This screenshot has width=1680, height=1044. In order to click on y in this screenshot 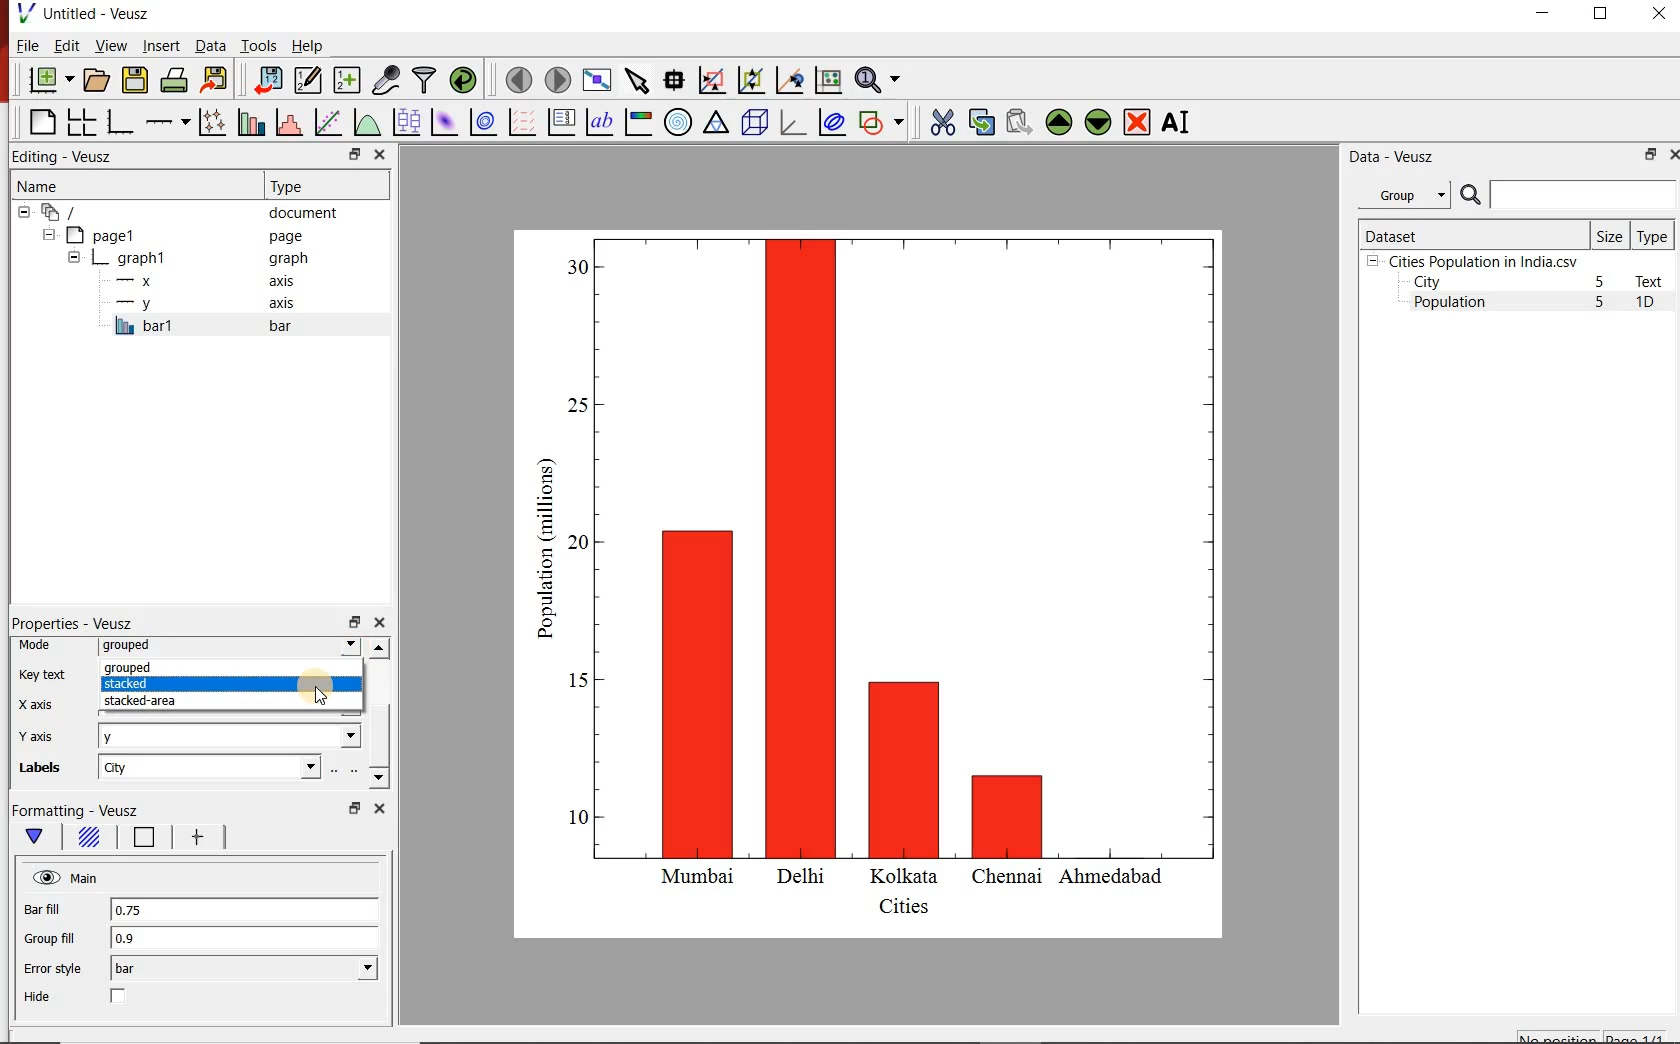, I will do `click(230, 735)`.